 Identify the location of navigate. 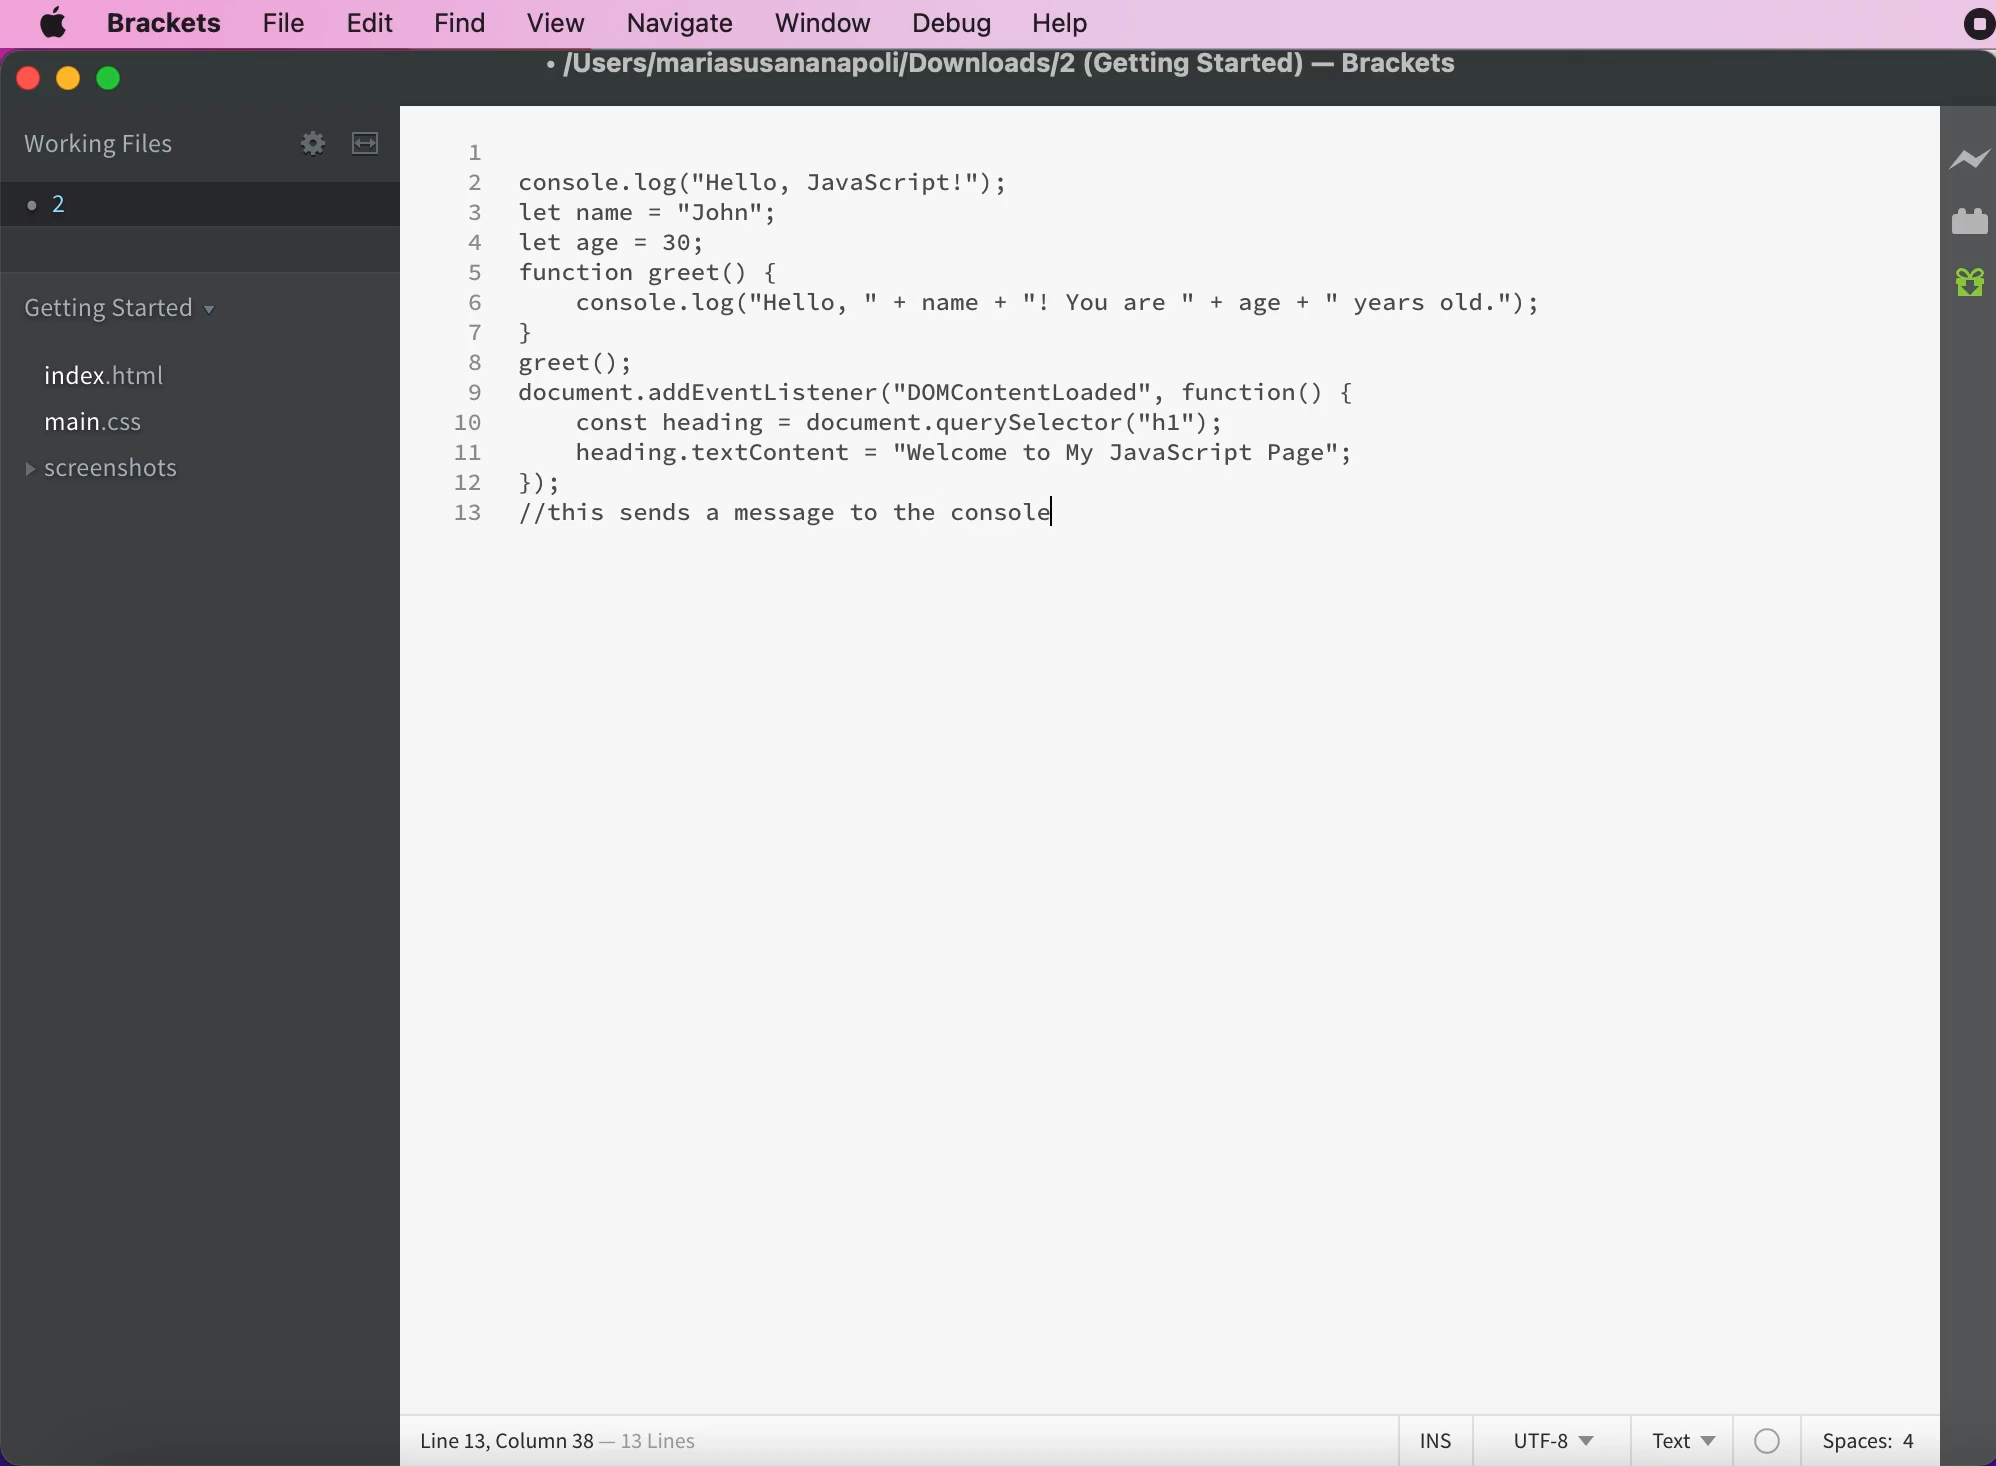
(676, 25).